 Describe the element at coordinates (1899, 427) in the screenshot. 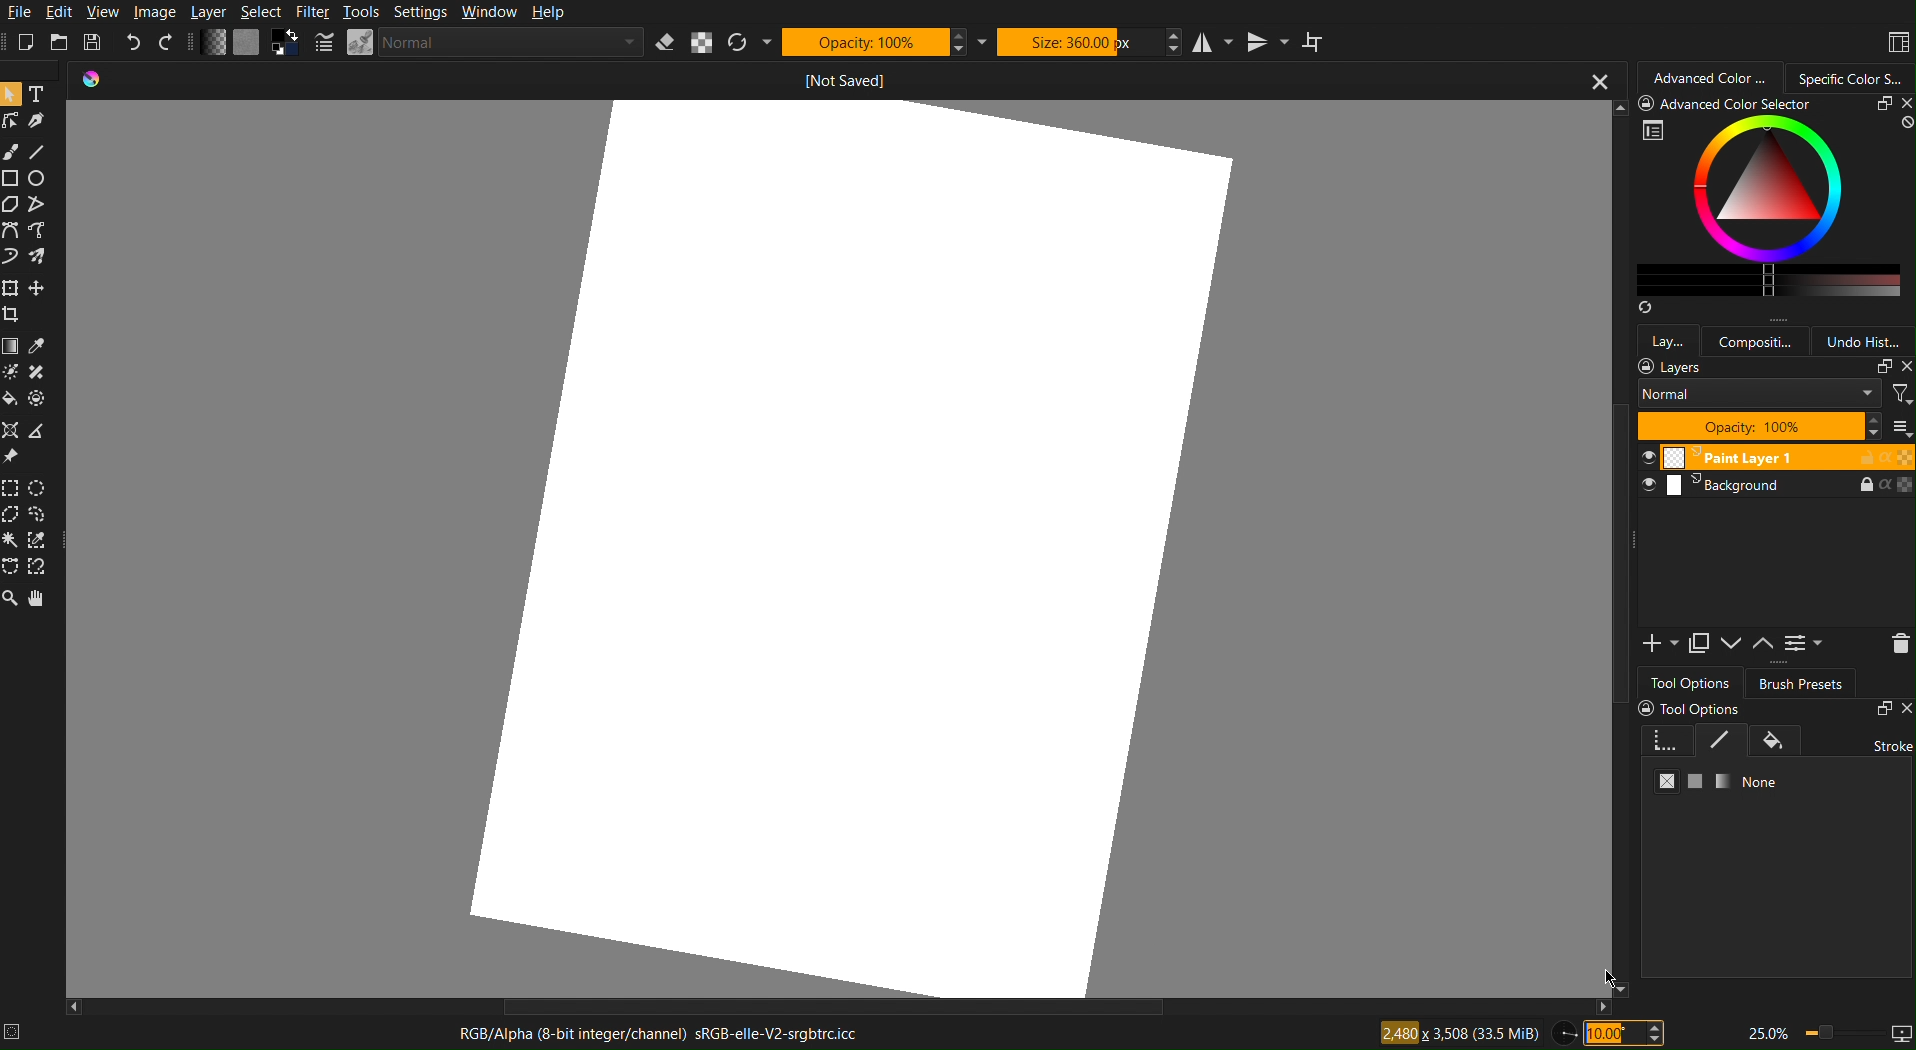

I see `thumbnail` at that location.